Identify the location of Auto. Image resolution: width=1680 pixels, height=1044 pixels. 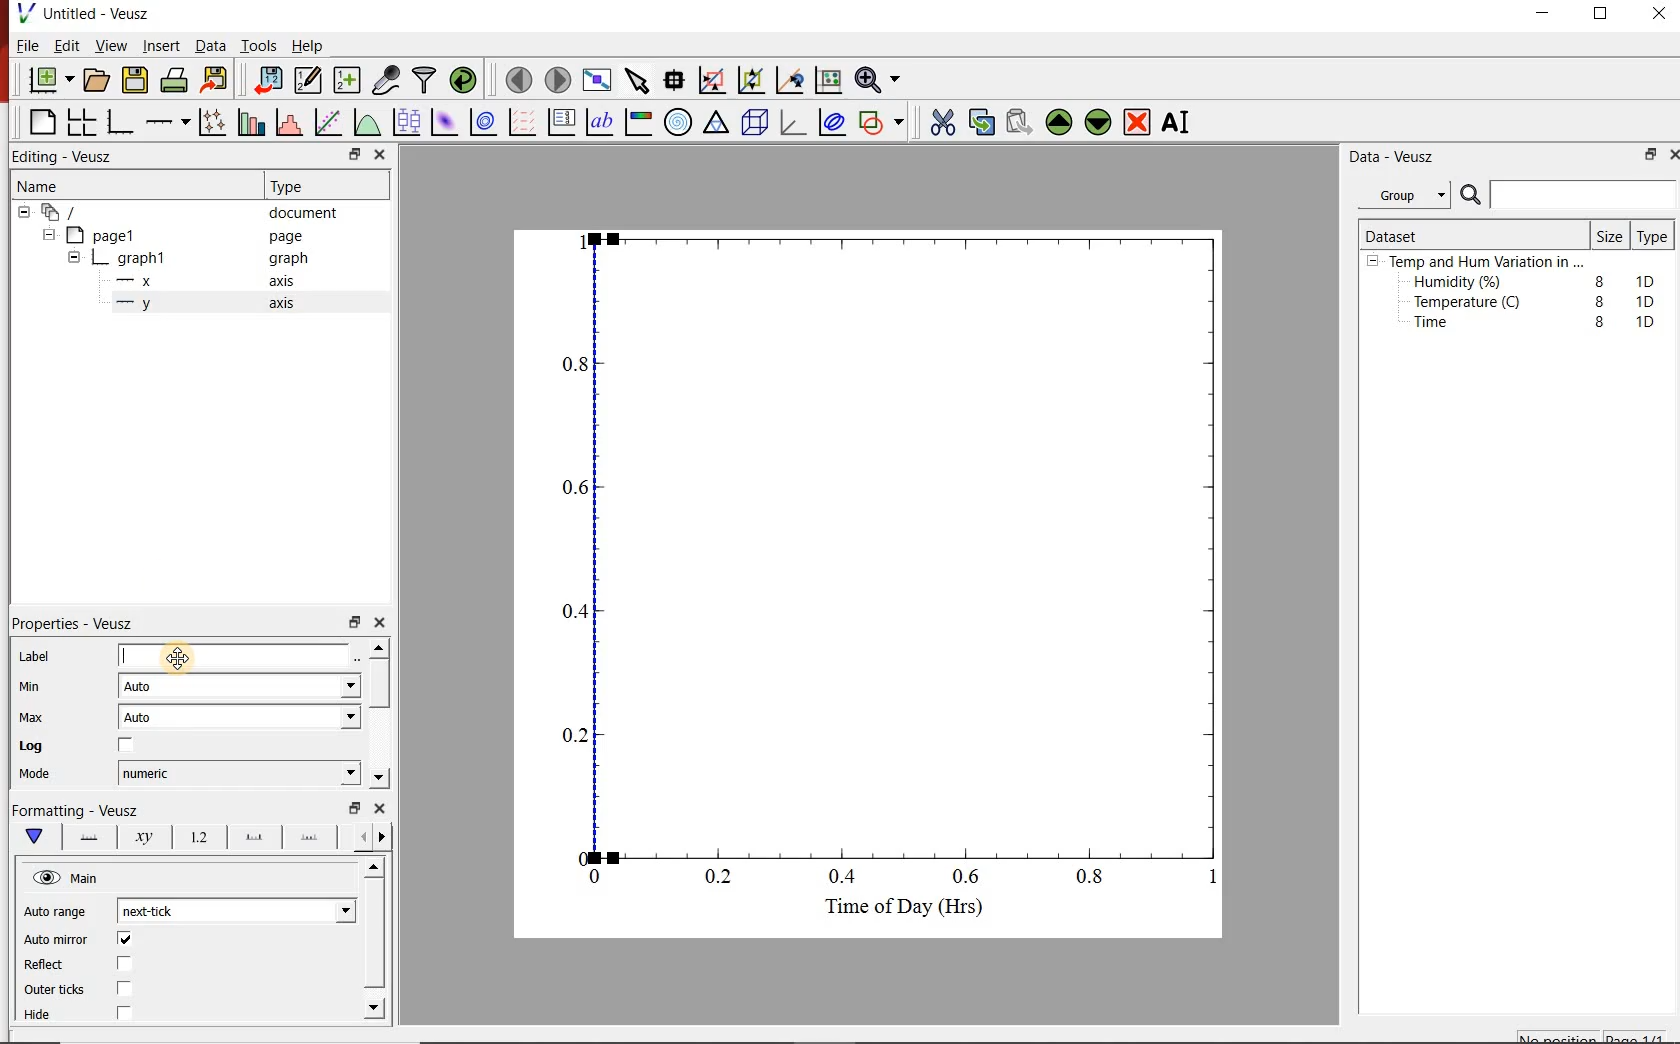
(149, 720).